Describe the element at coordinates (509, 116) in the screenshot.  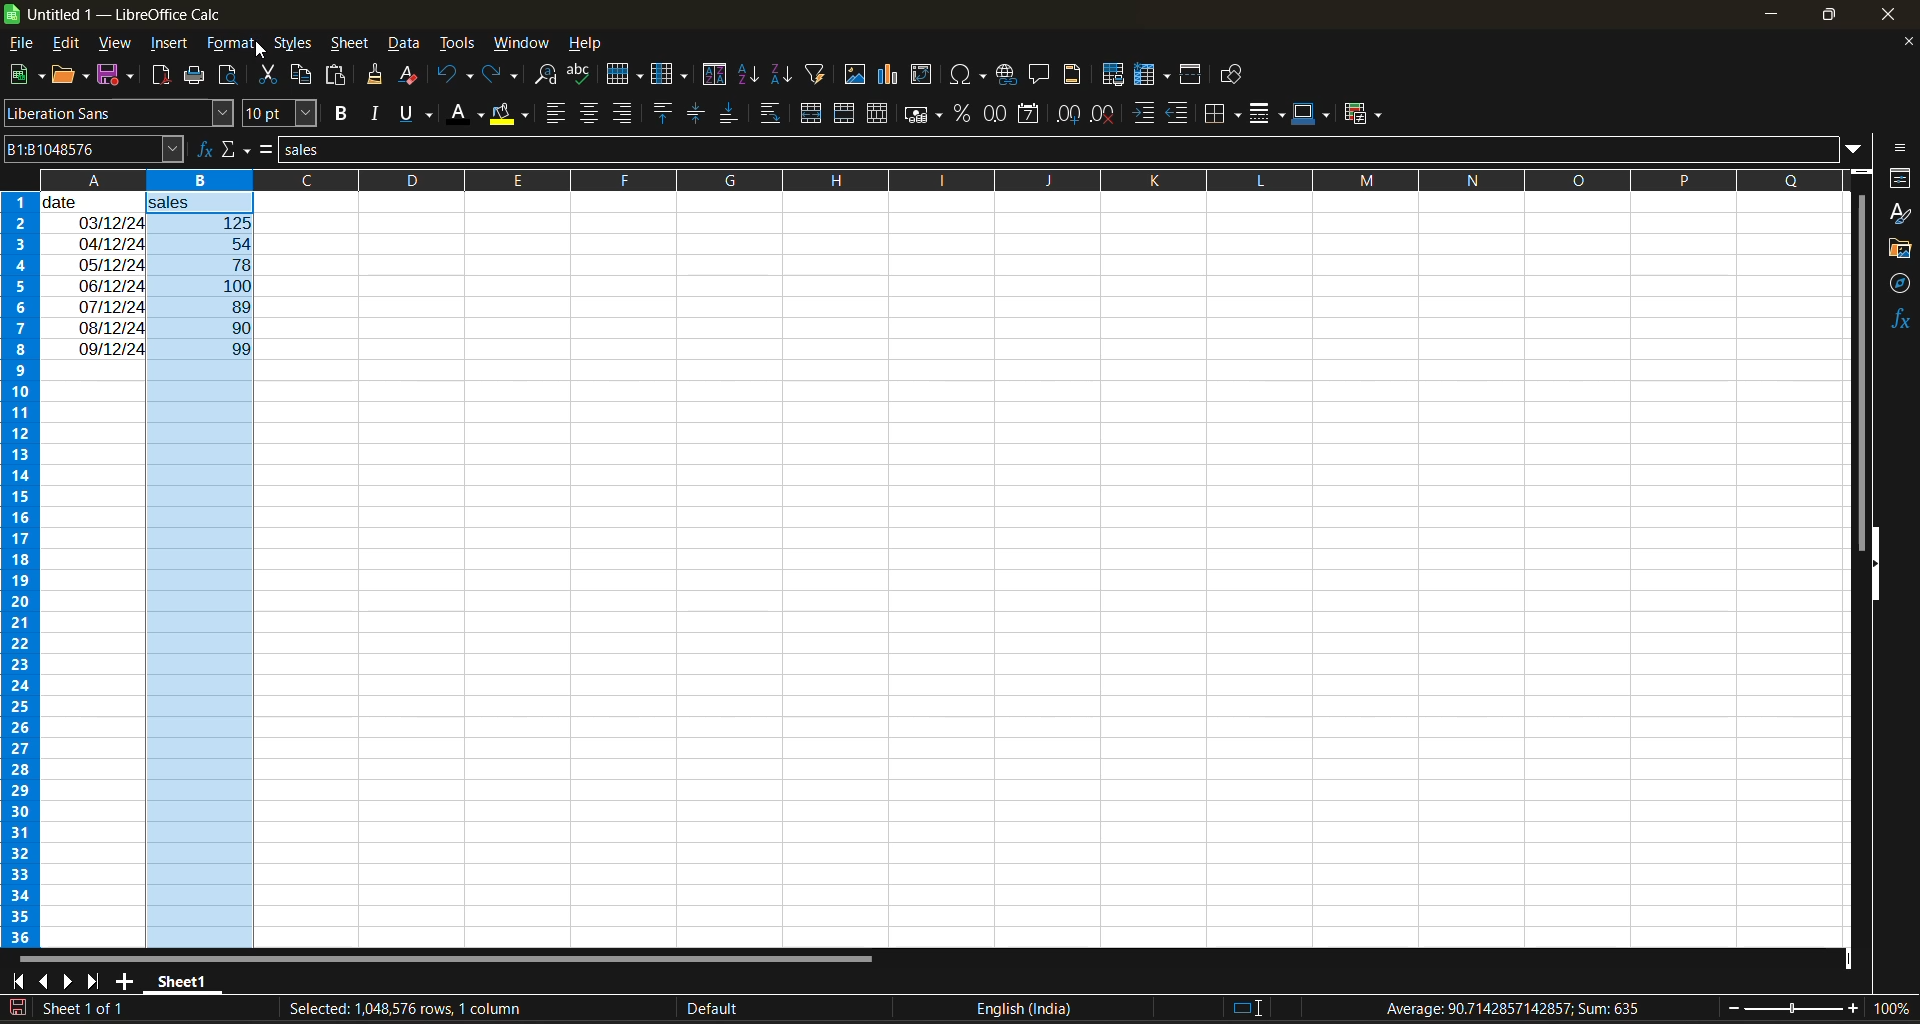
I see `background color` at that location.